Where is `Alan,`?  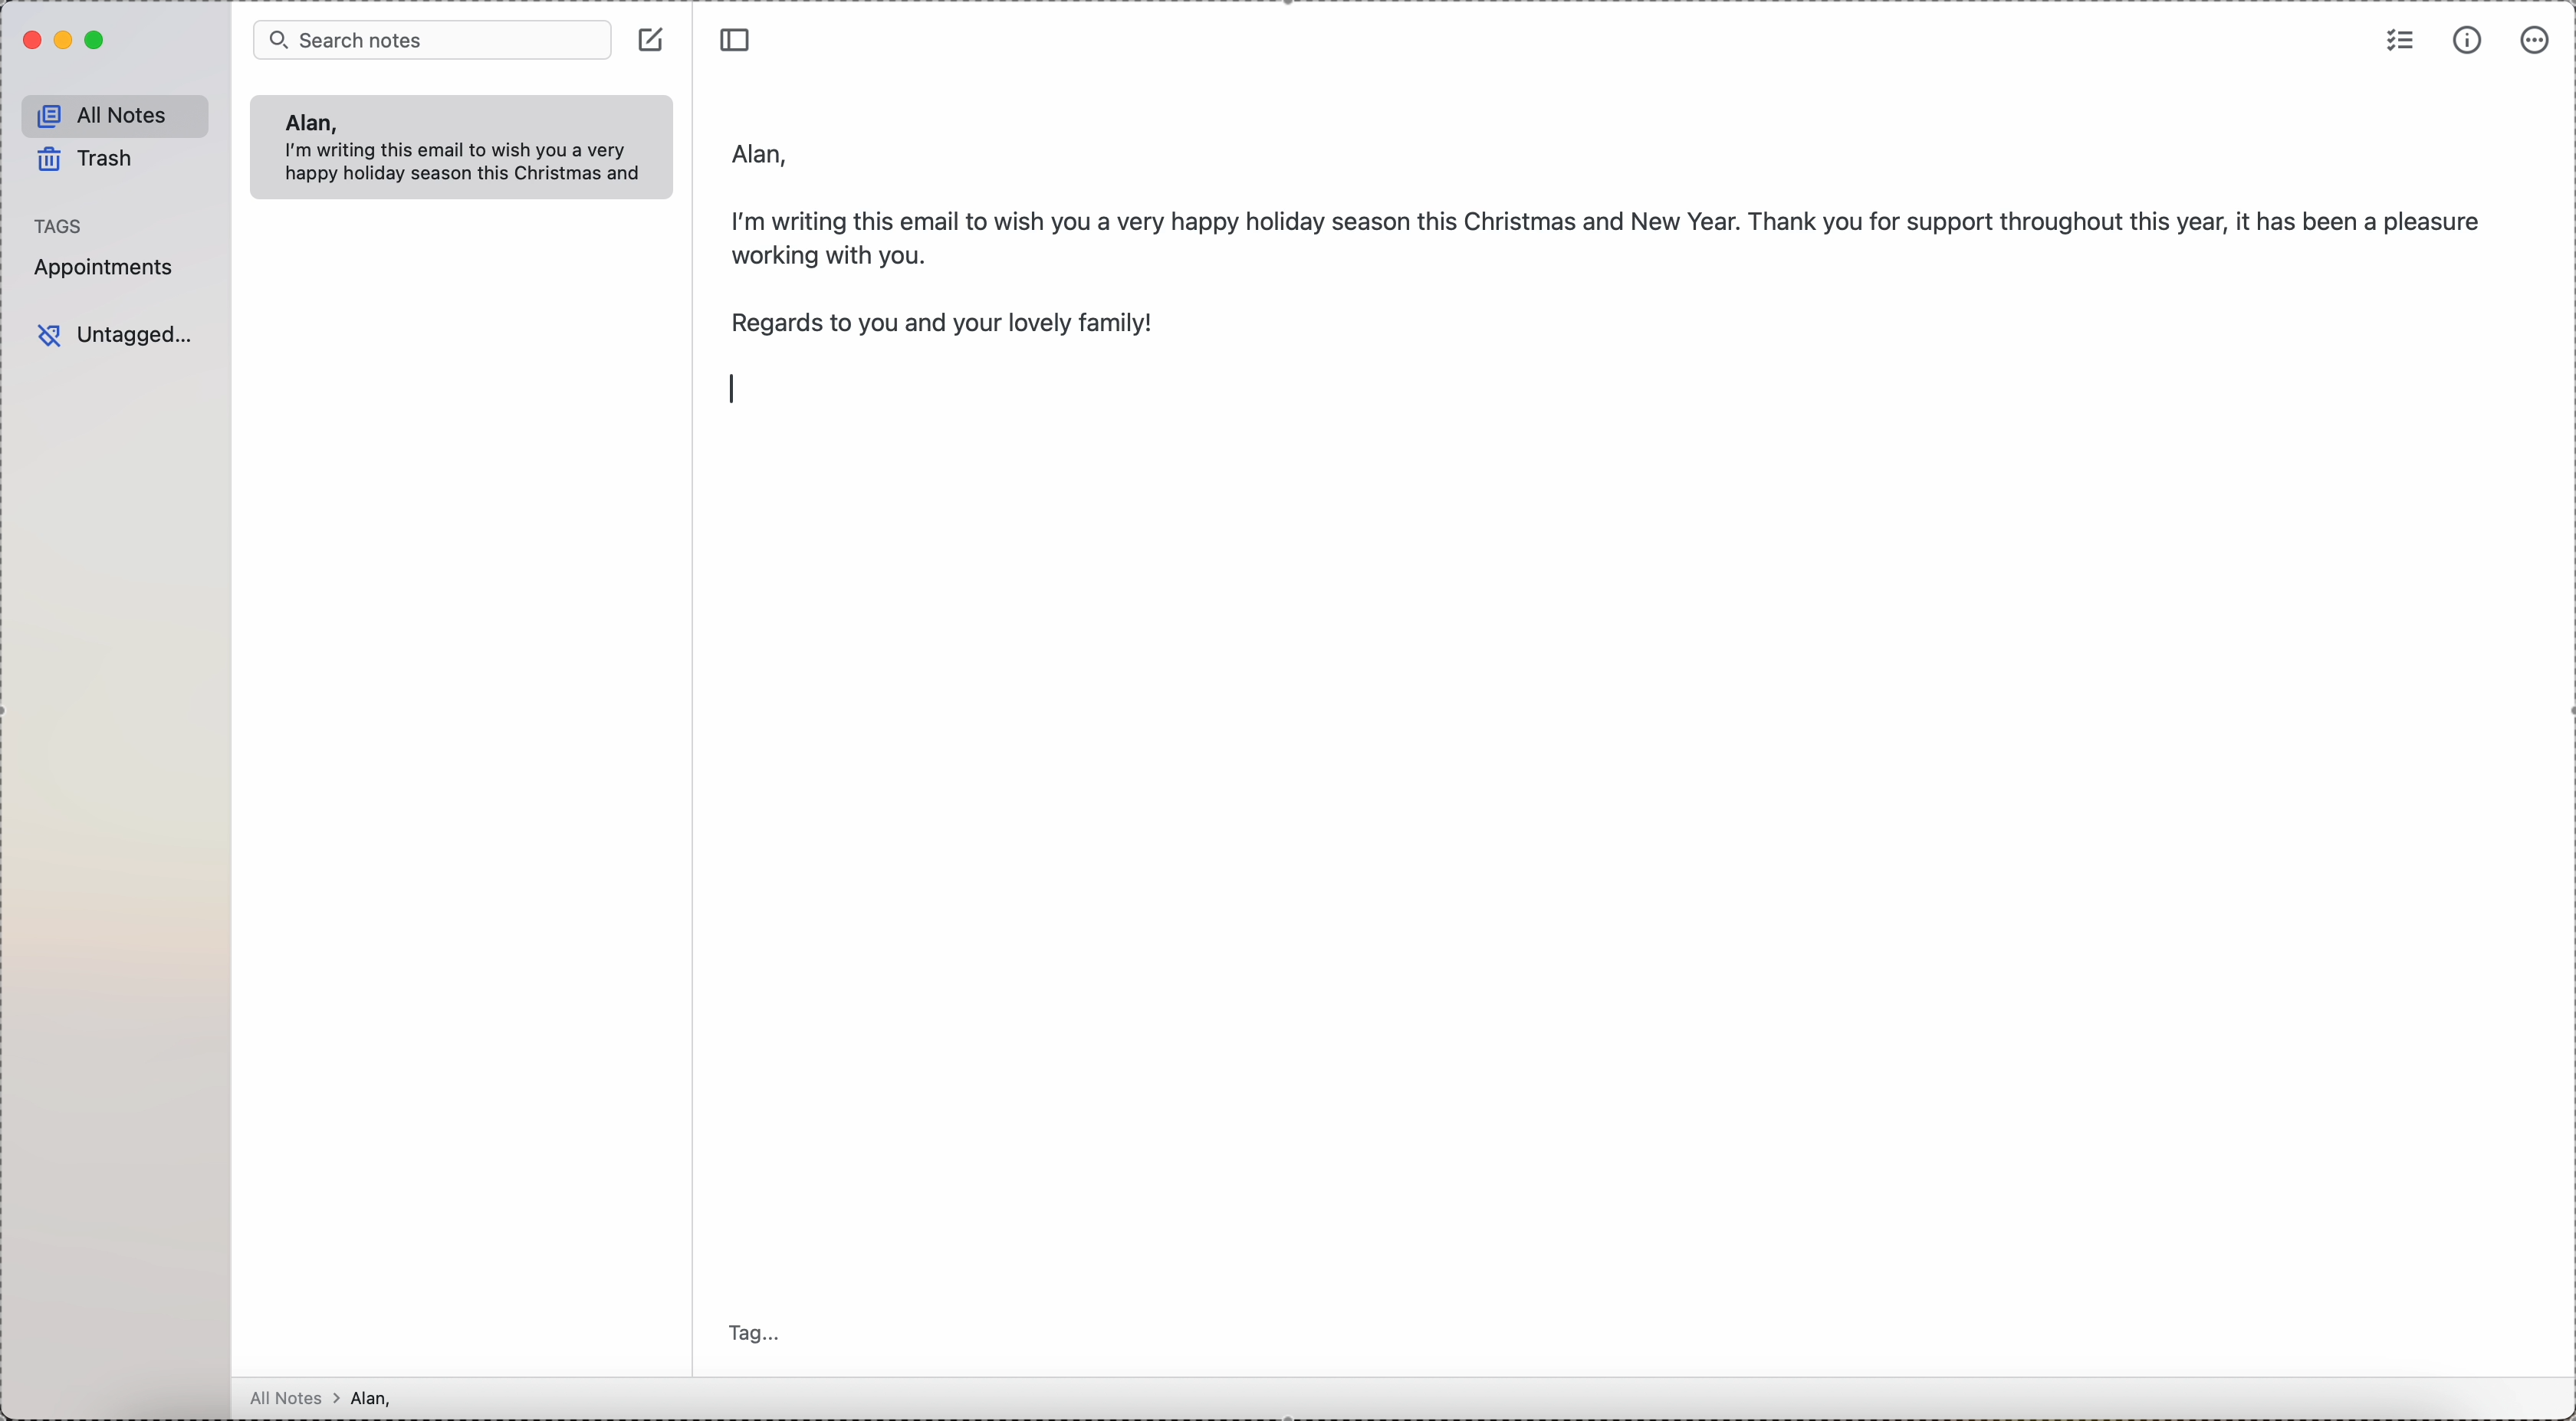
Alan, is located at coordinates (762, 148).